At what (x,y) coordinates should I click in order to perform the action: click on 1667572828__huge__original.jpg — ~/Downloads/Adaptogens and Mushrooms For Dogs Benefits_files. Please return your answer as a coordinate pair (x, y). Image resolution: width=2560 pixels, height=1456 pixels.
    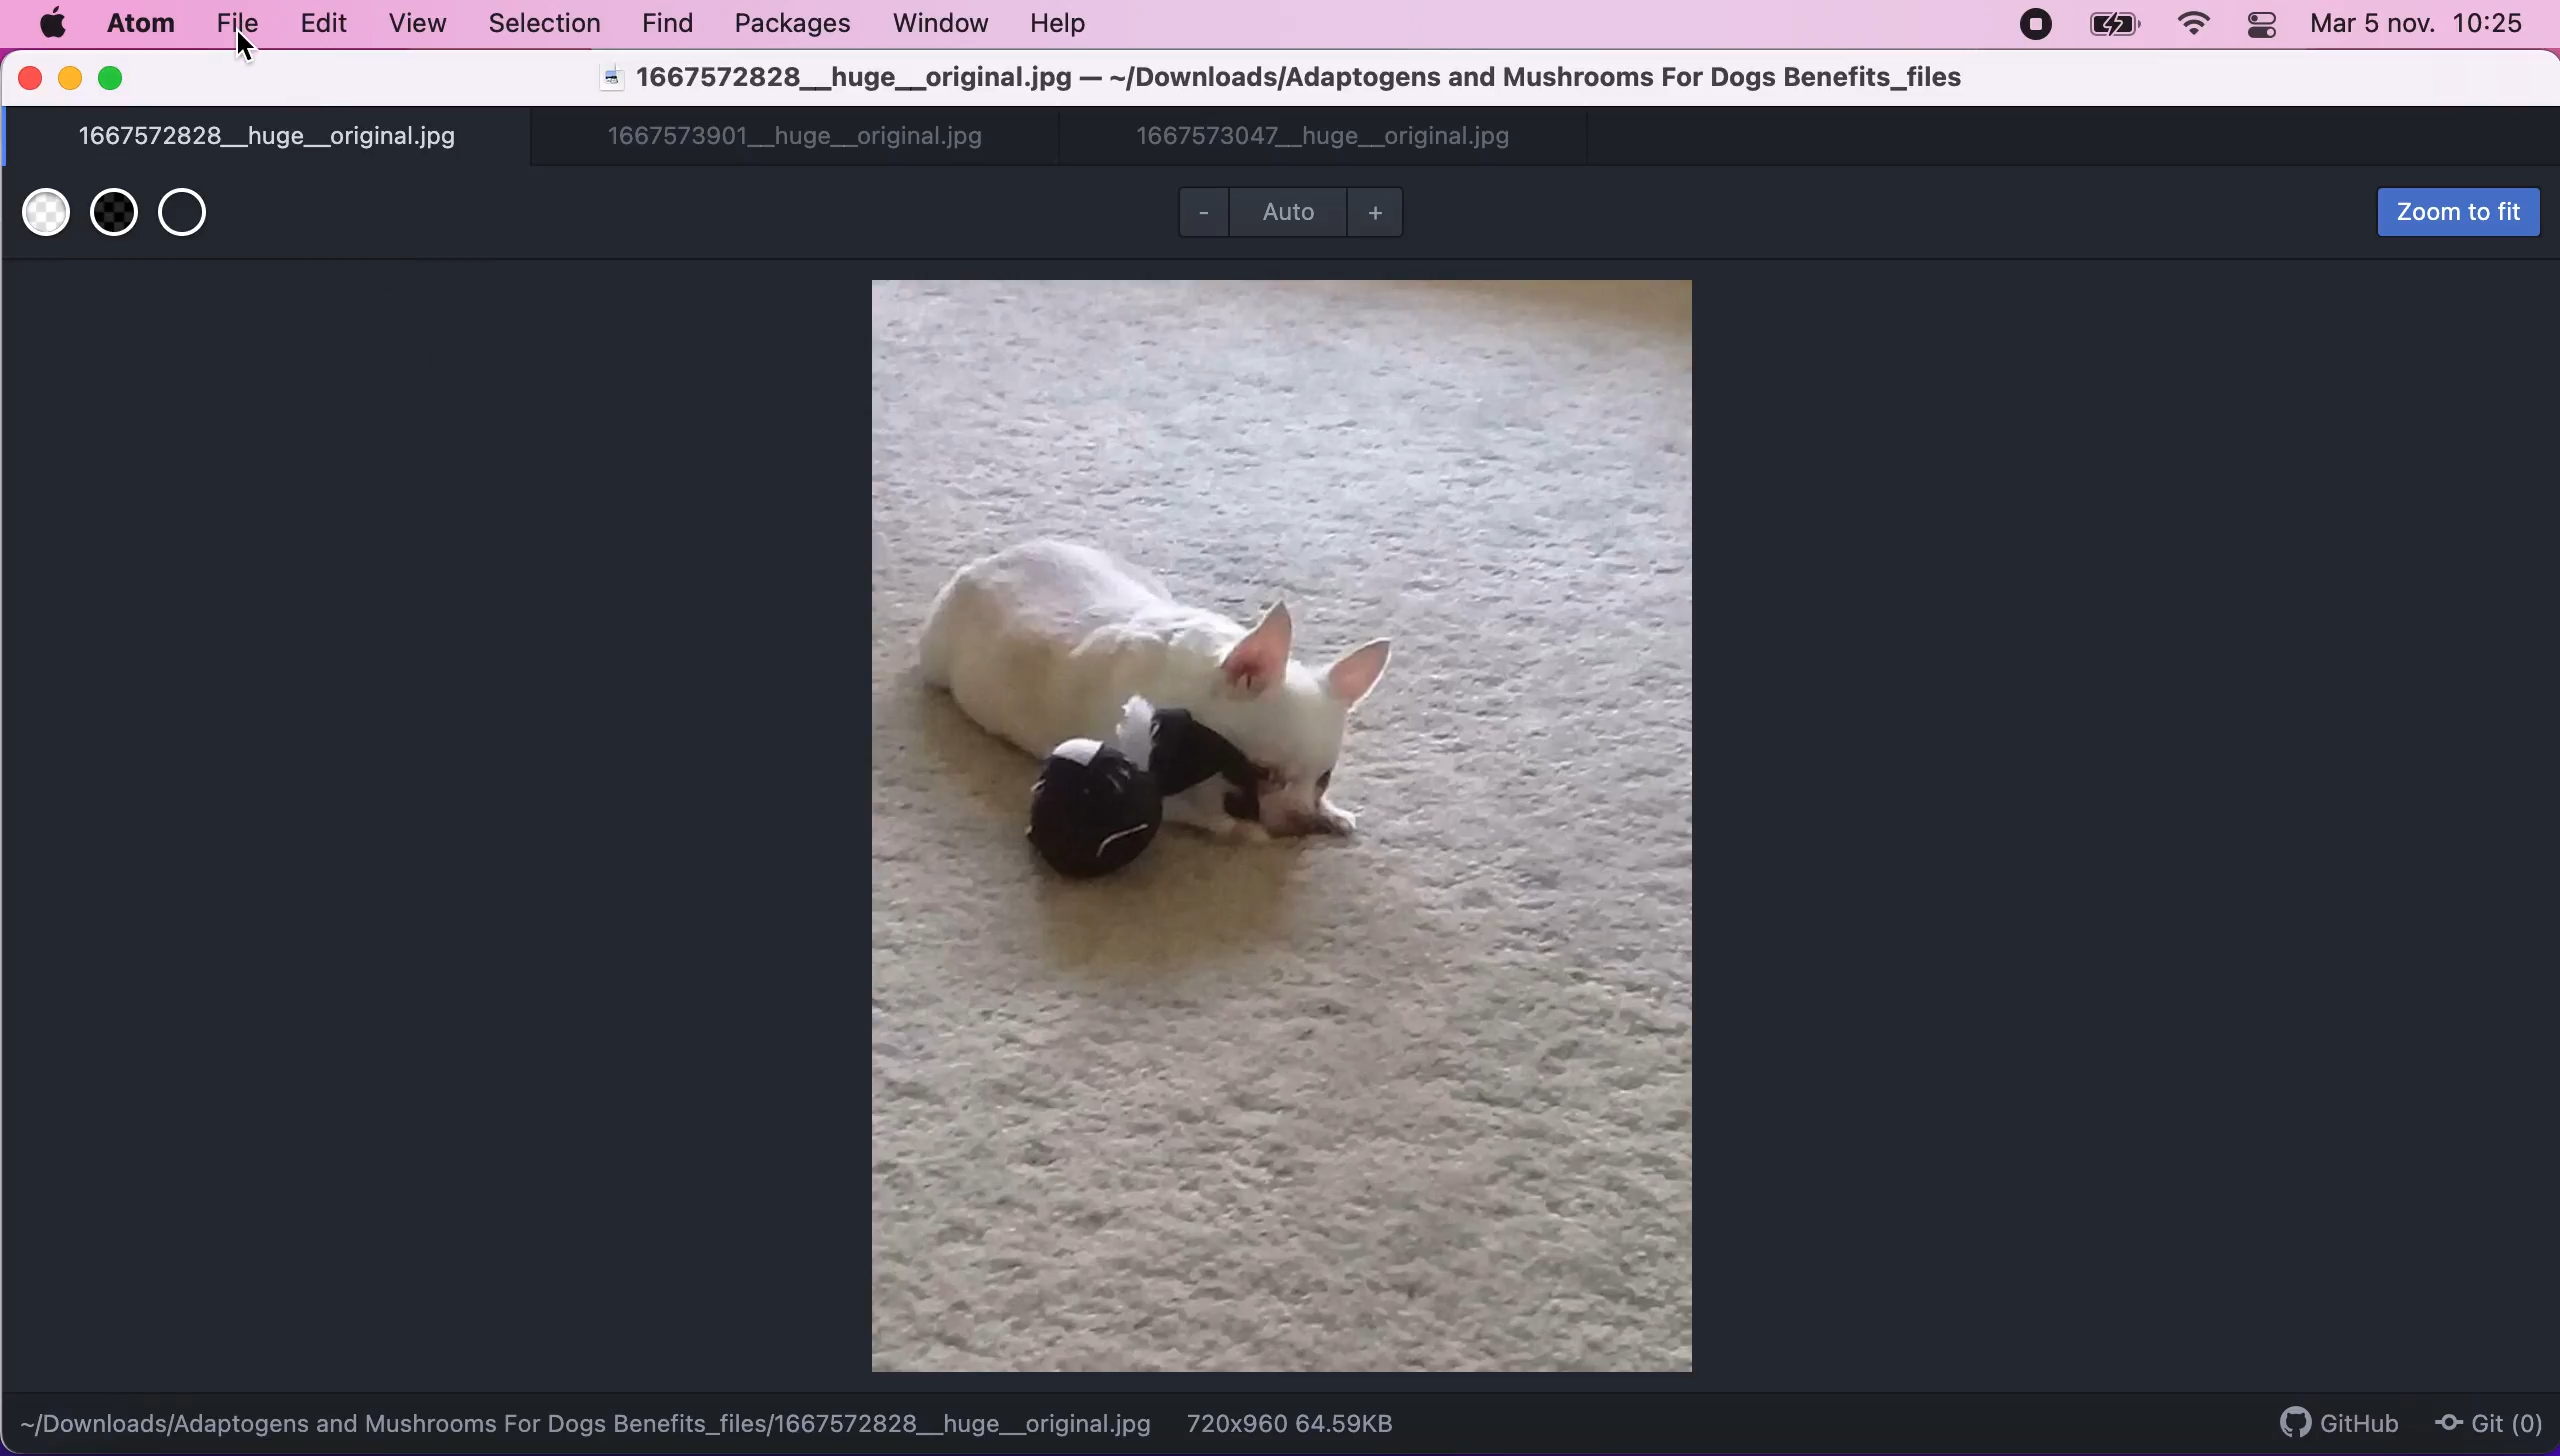
    Looking at the image, I should click on (1285, 81).